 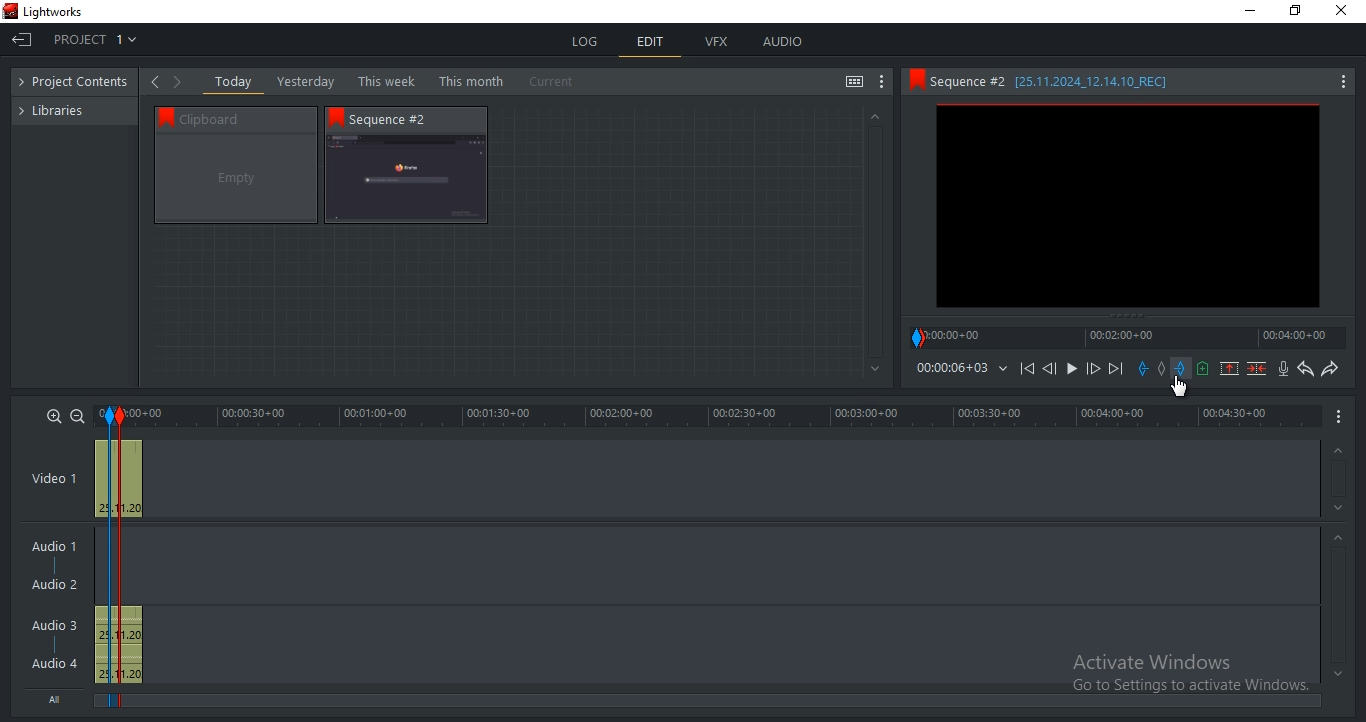 What do you see at coordinates (1203, 369) in the screenshot?
I see `add cue` at bounding box center [1203, 369].